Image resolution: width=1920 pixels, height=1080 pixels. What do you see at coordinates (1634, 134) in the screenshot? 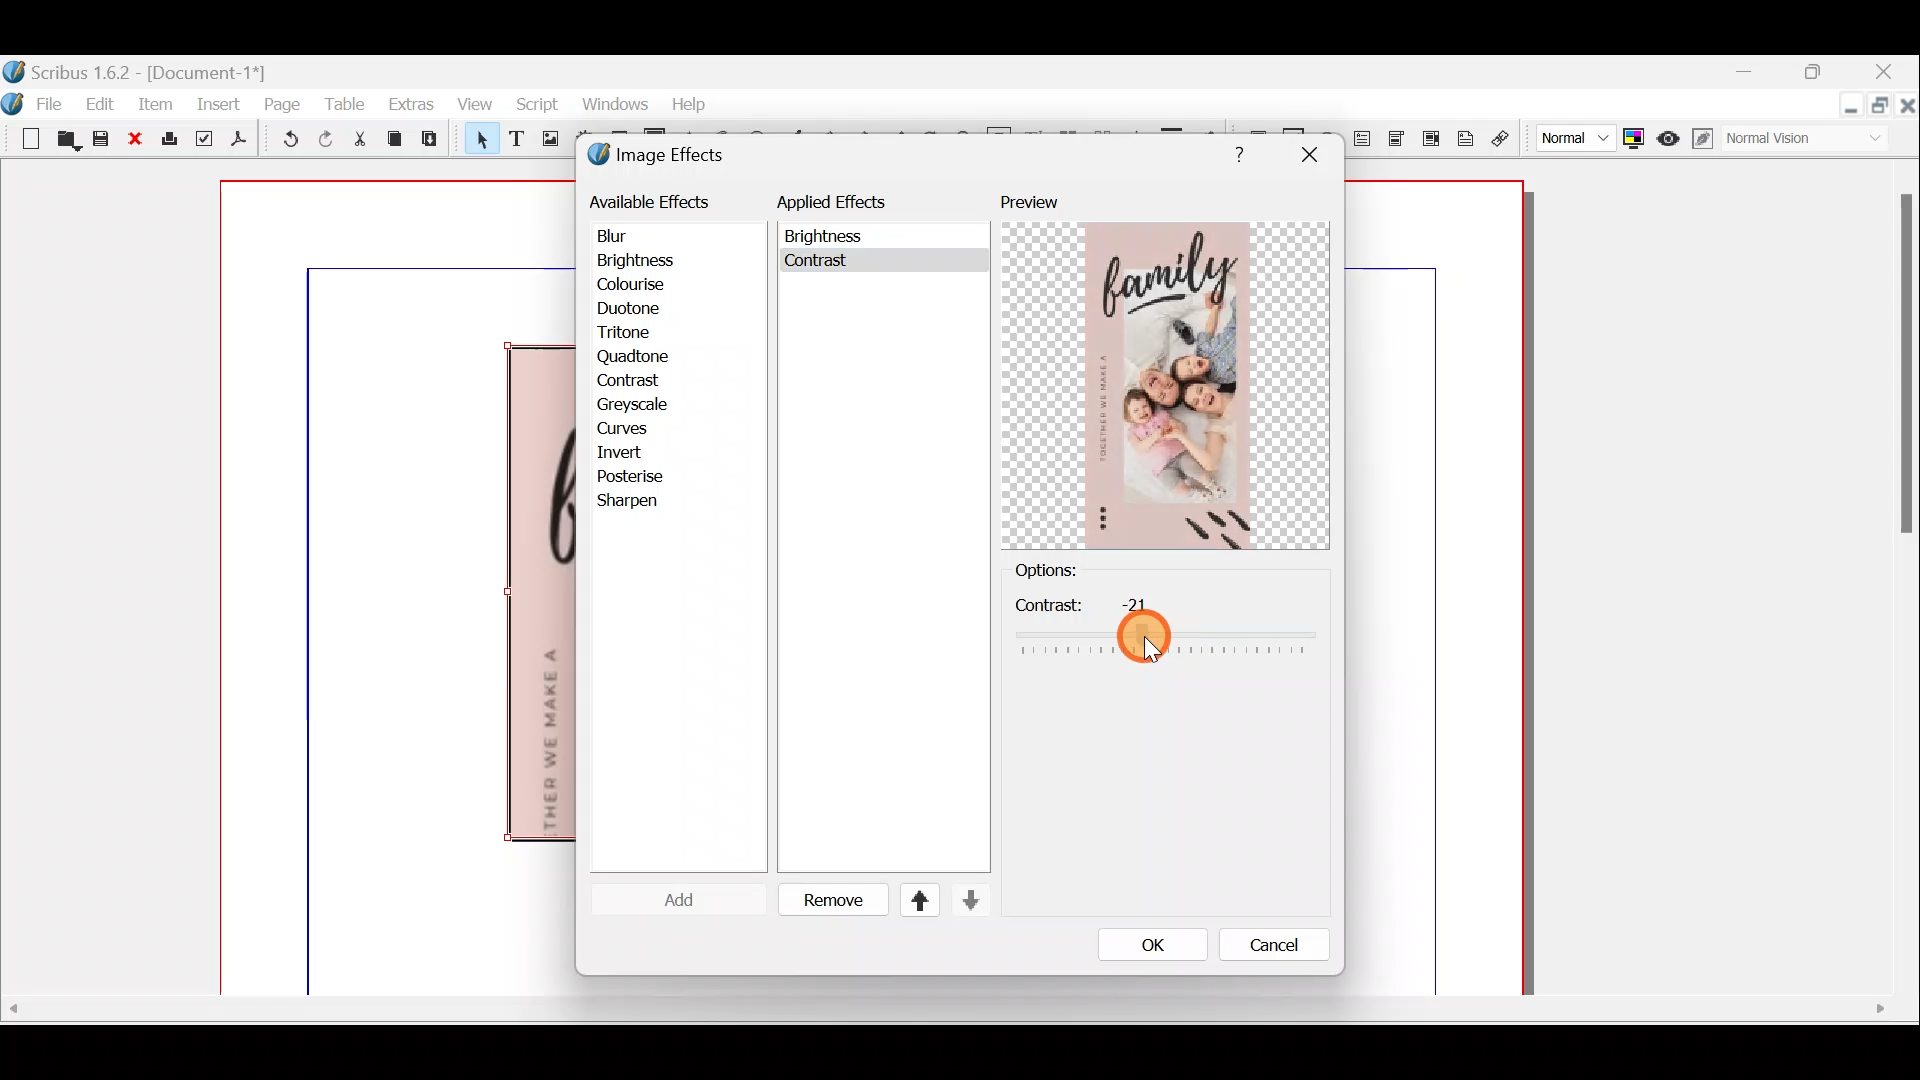
I see `Toggle colour management system` at bounding box center [1634, 134].